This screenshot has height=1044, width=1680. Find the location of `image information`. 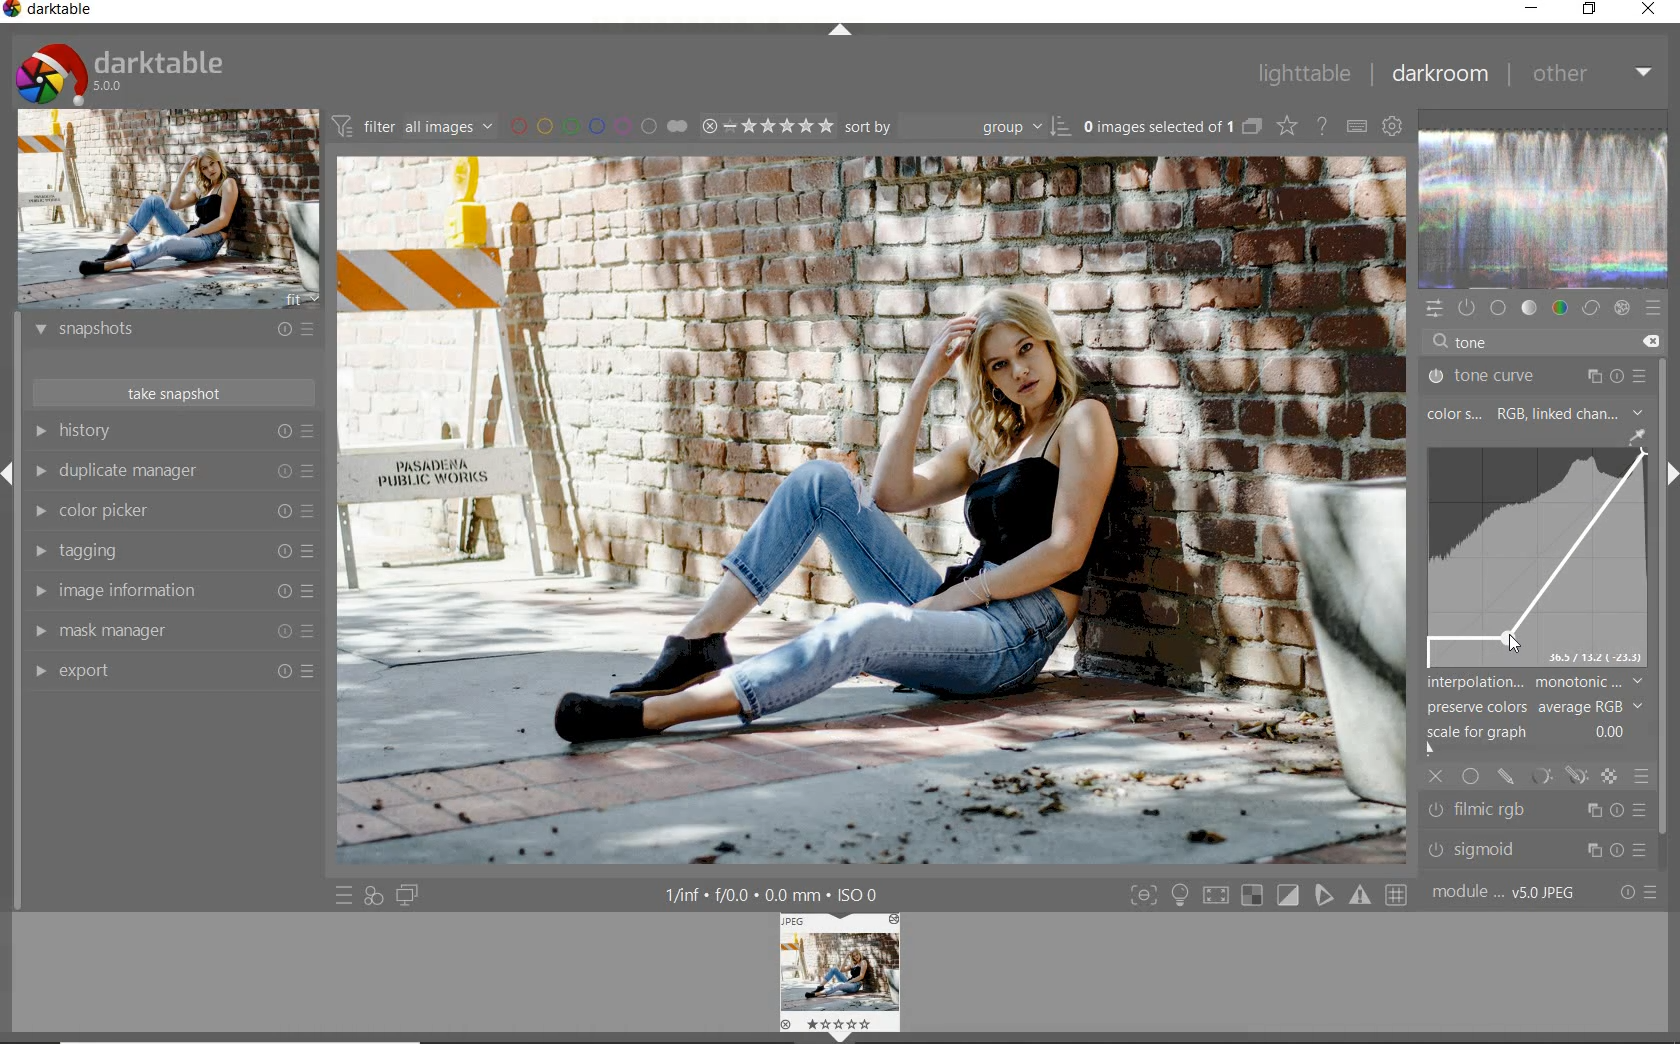

image information is located at coordinates (172, 591).